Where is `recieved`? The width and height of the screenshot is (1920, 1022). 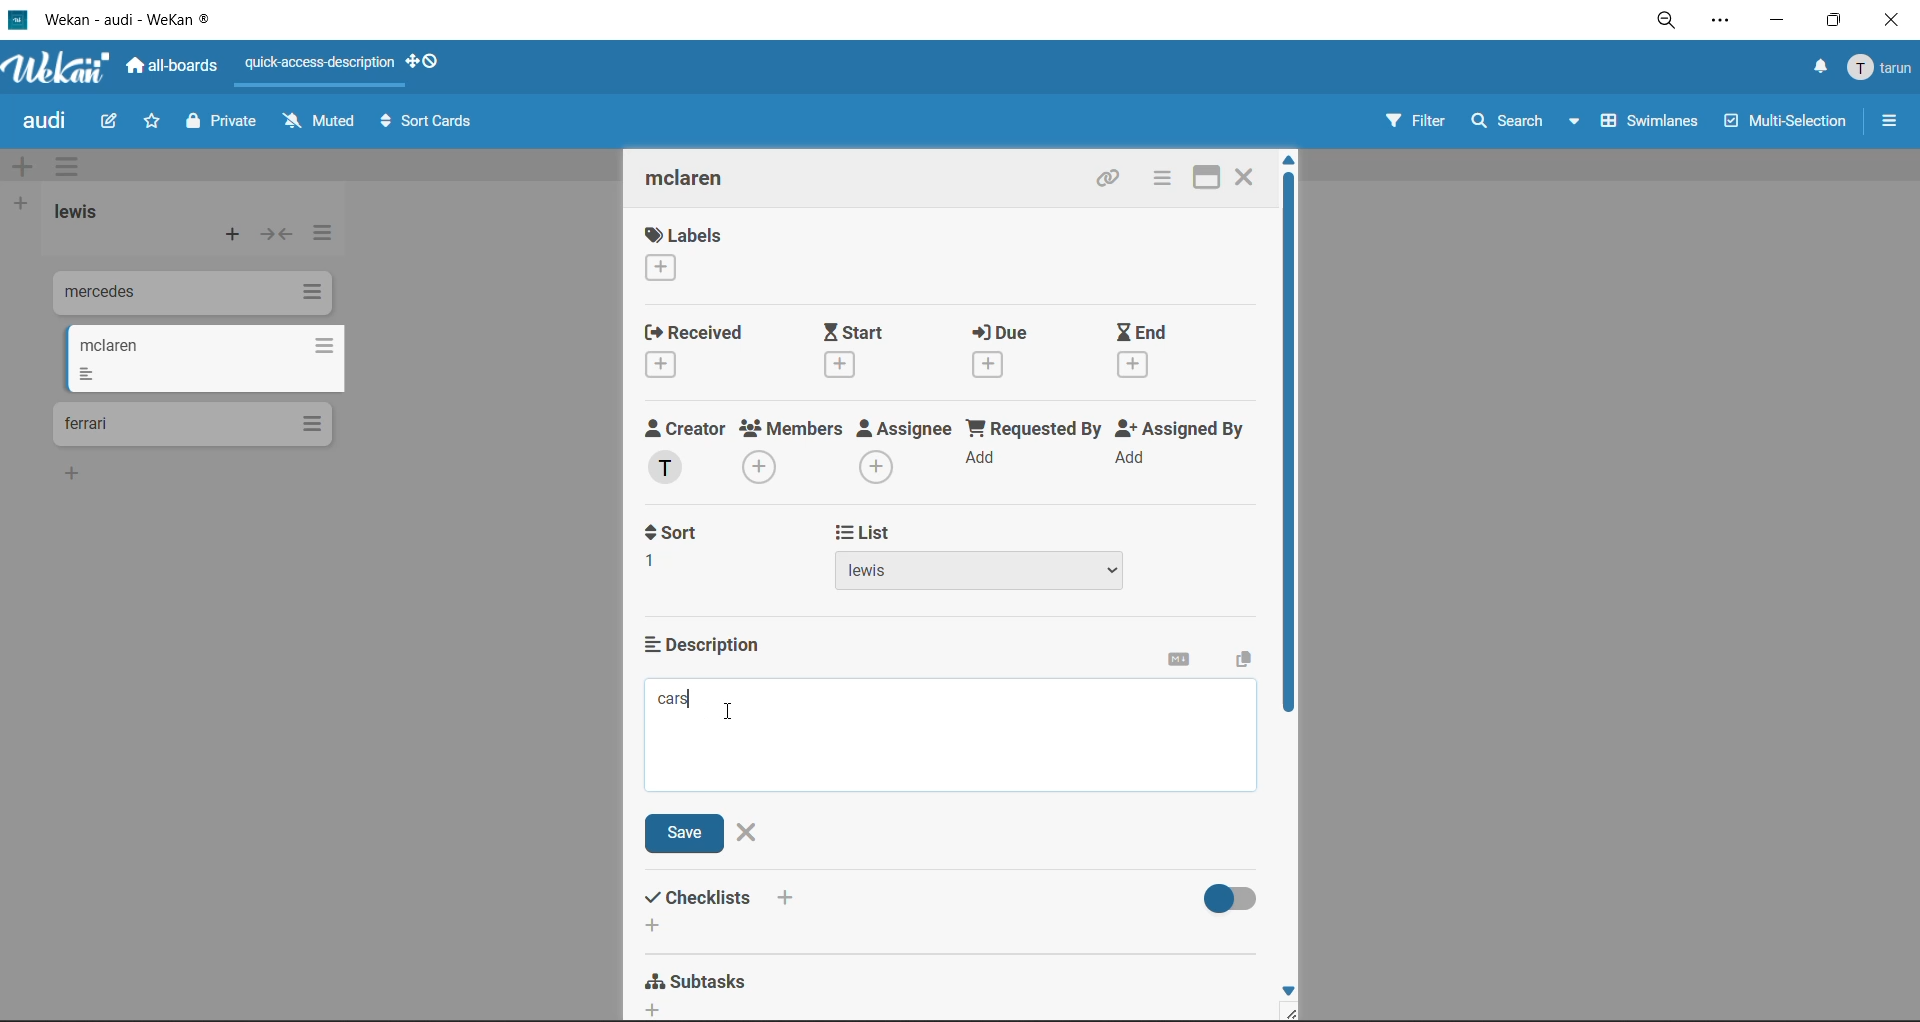 recieved is located at coordinates (701, 350).